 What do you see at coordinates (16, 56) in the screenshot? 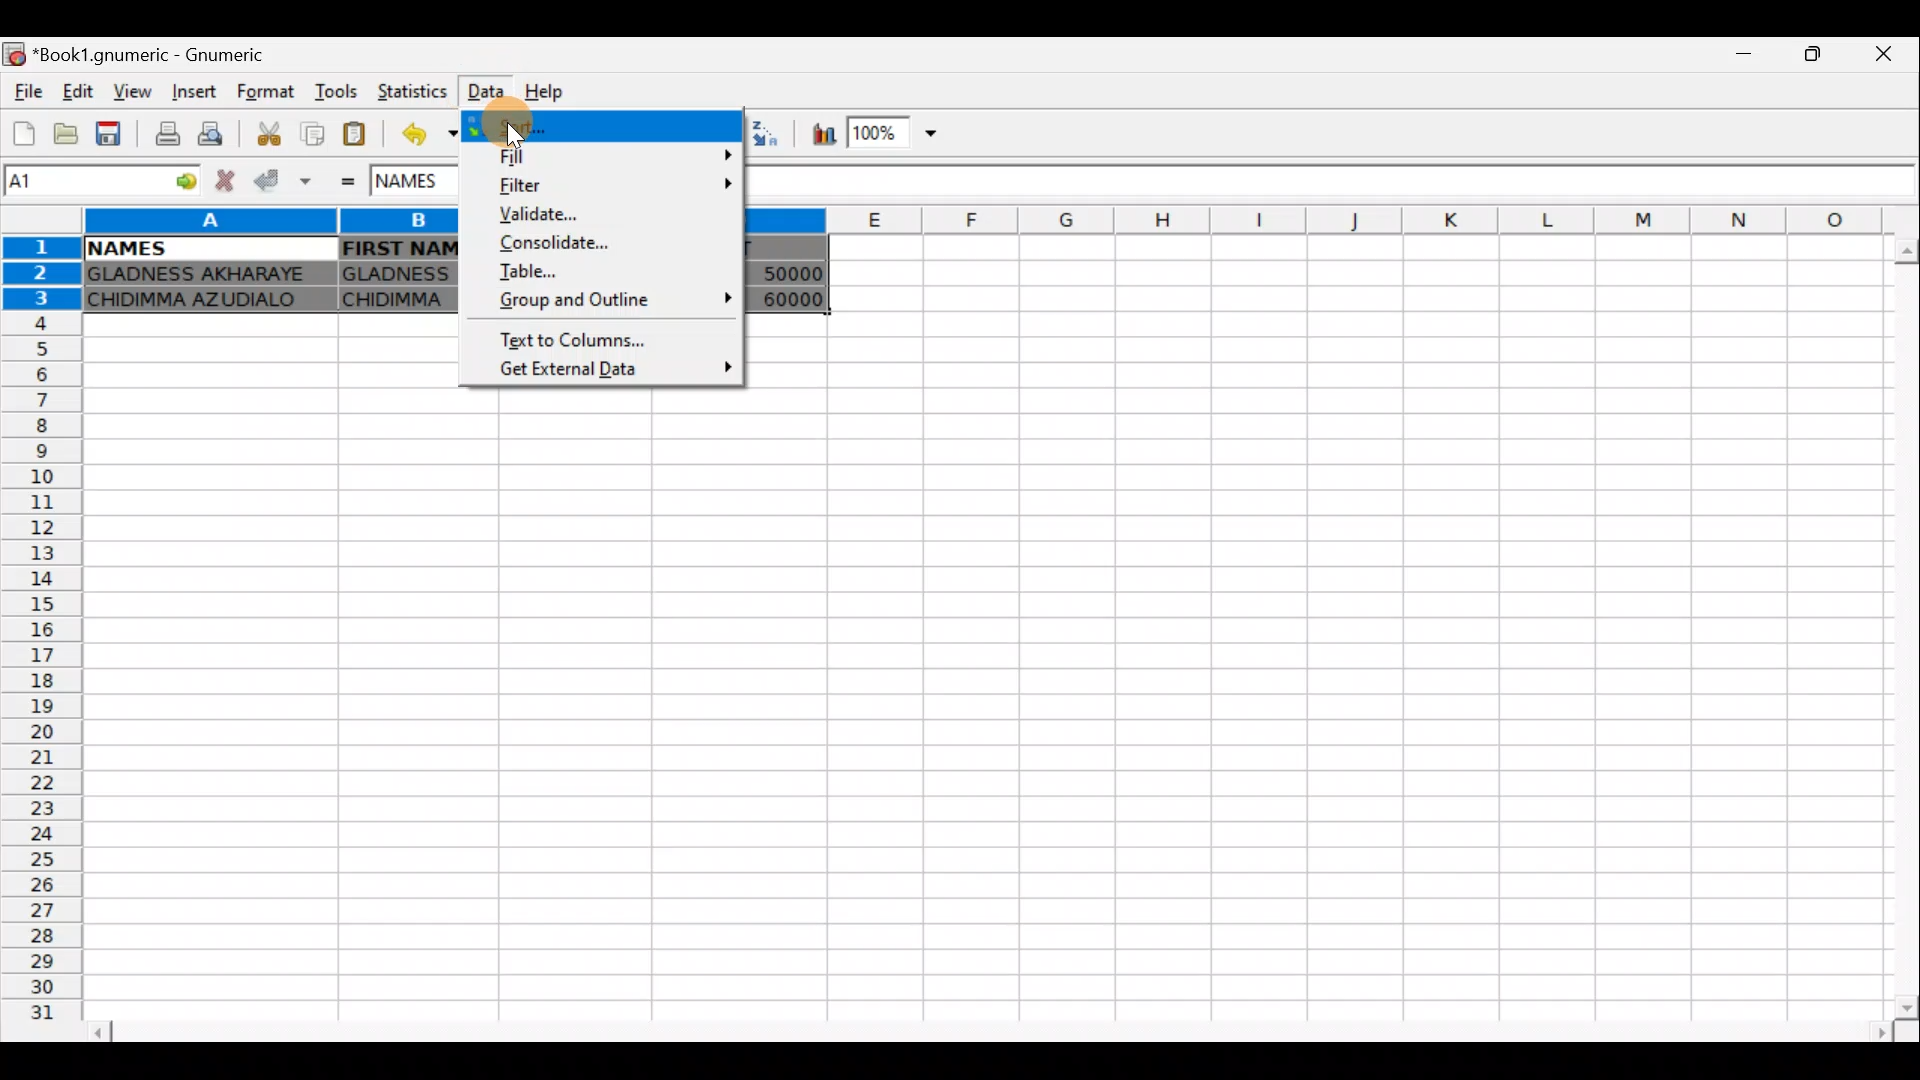
I see `Gnumeric logo` at bounding box center [16, 56].